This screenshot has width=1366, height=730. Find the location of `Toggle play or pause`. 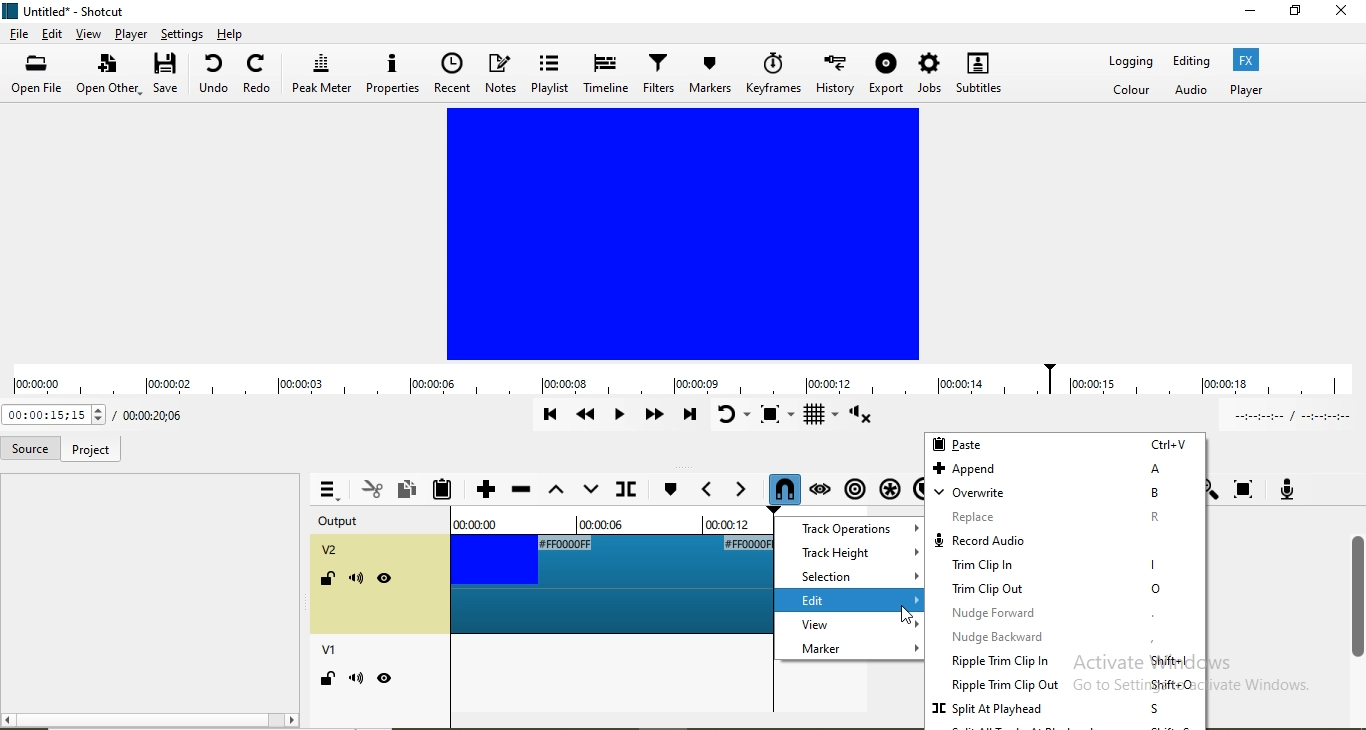

Toggle play or pause is located at coordinates (622, 419).